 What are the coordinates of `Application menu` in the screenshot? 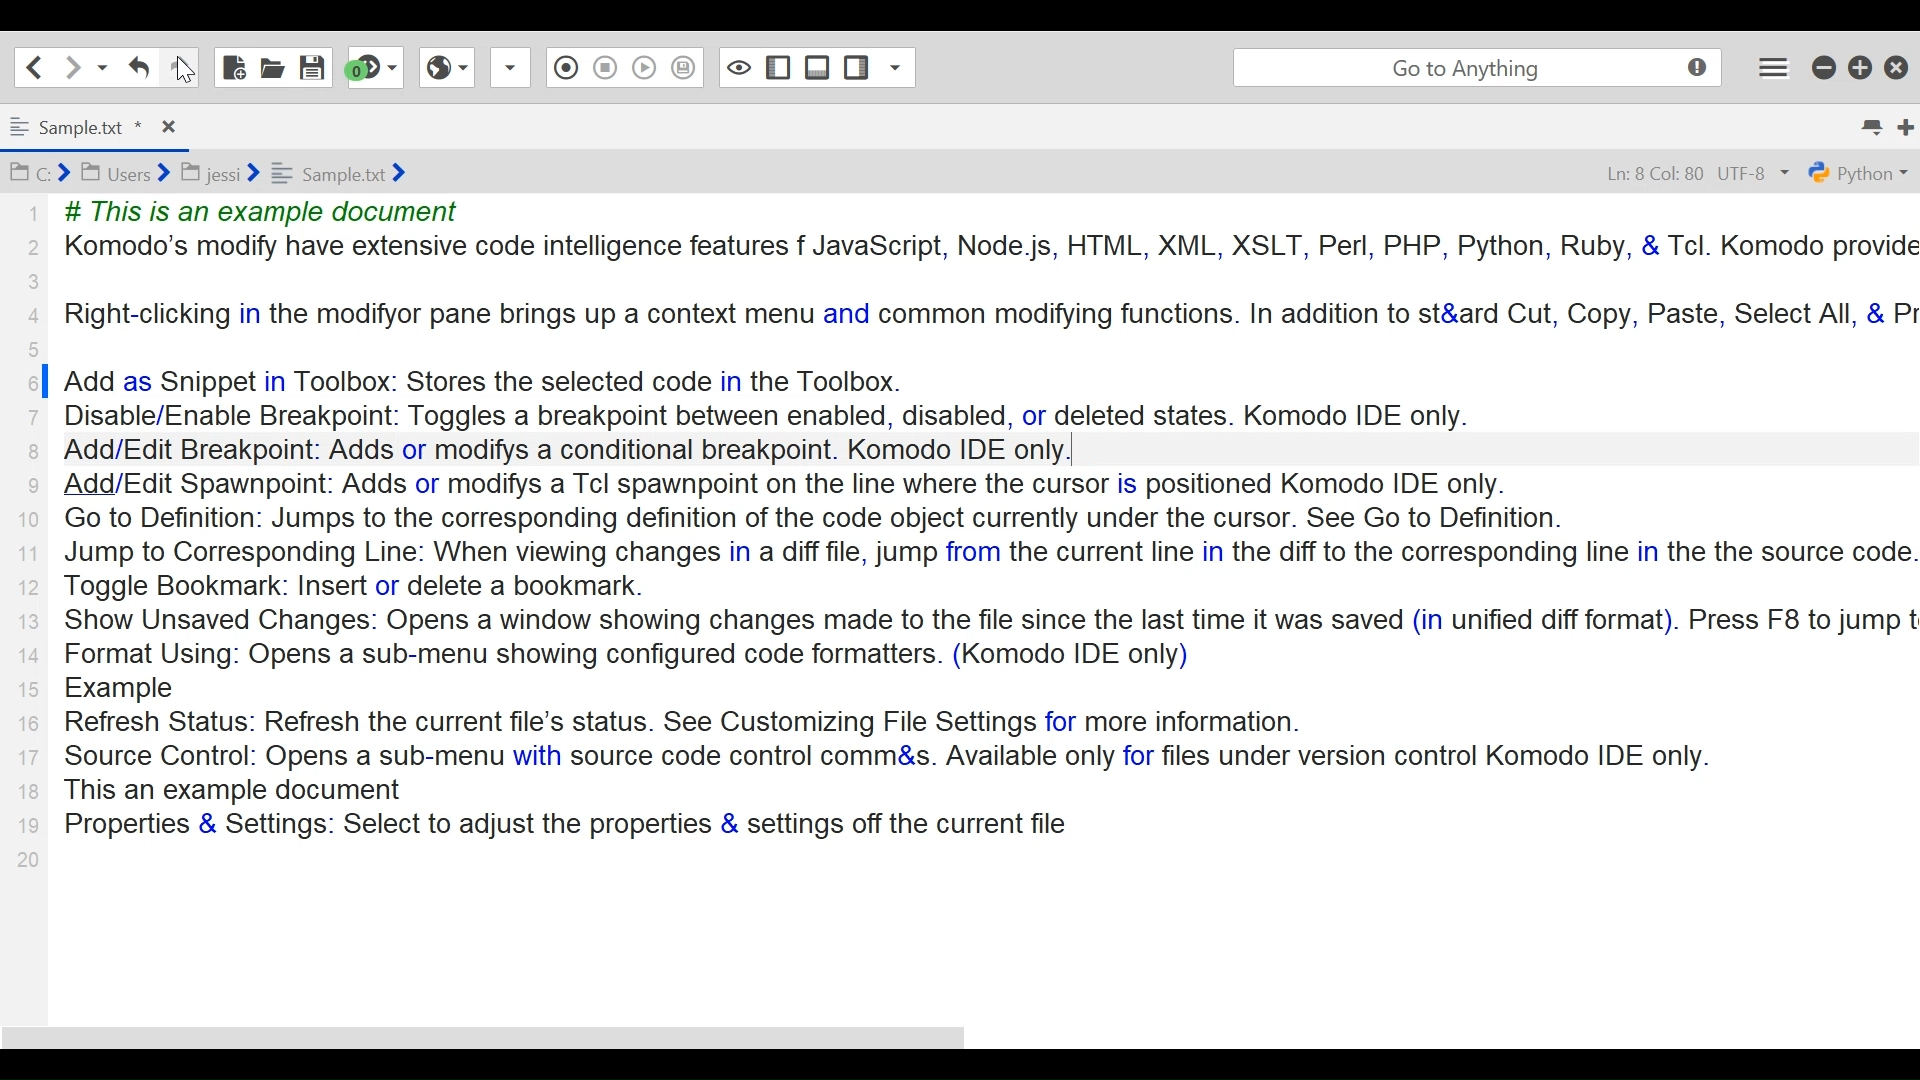 It's located at (1773, 67).